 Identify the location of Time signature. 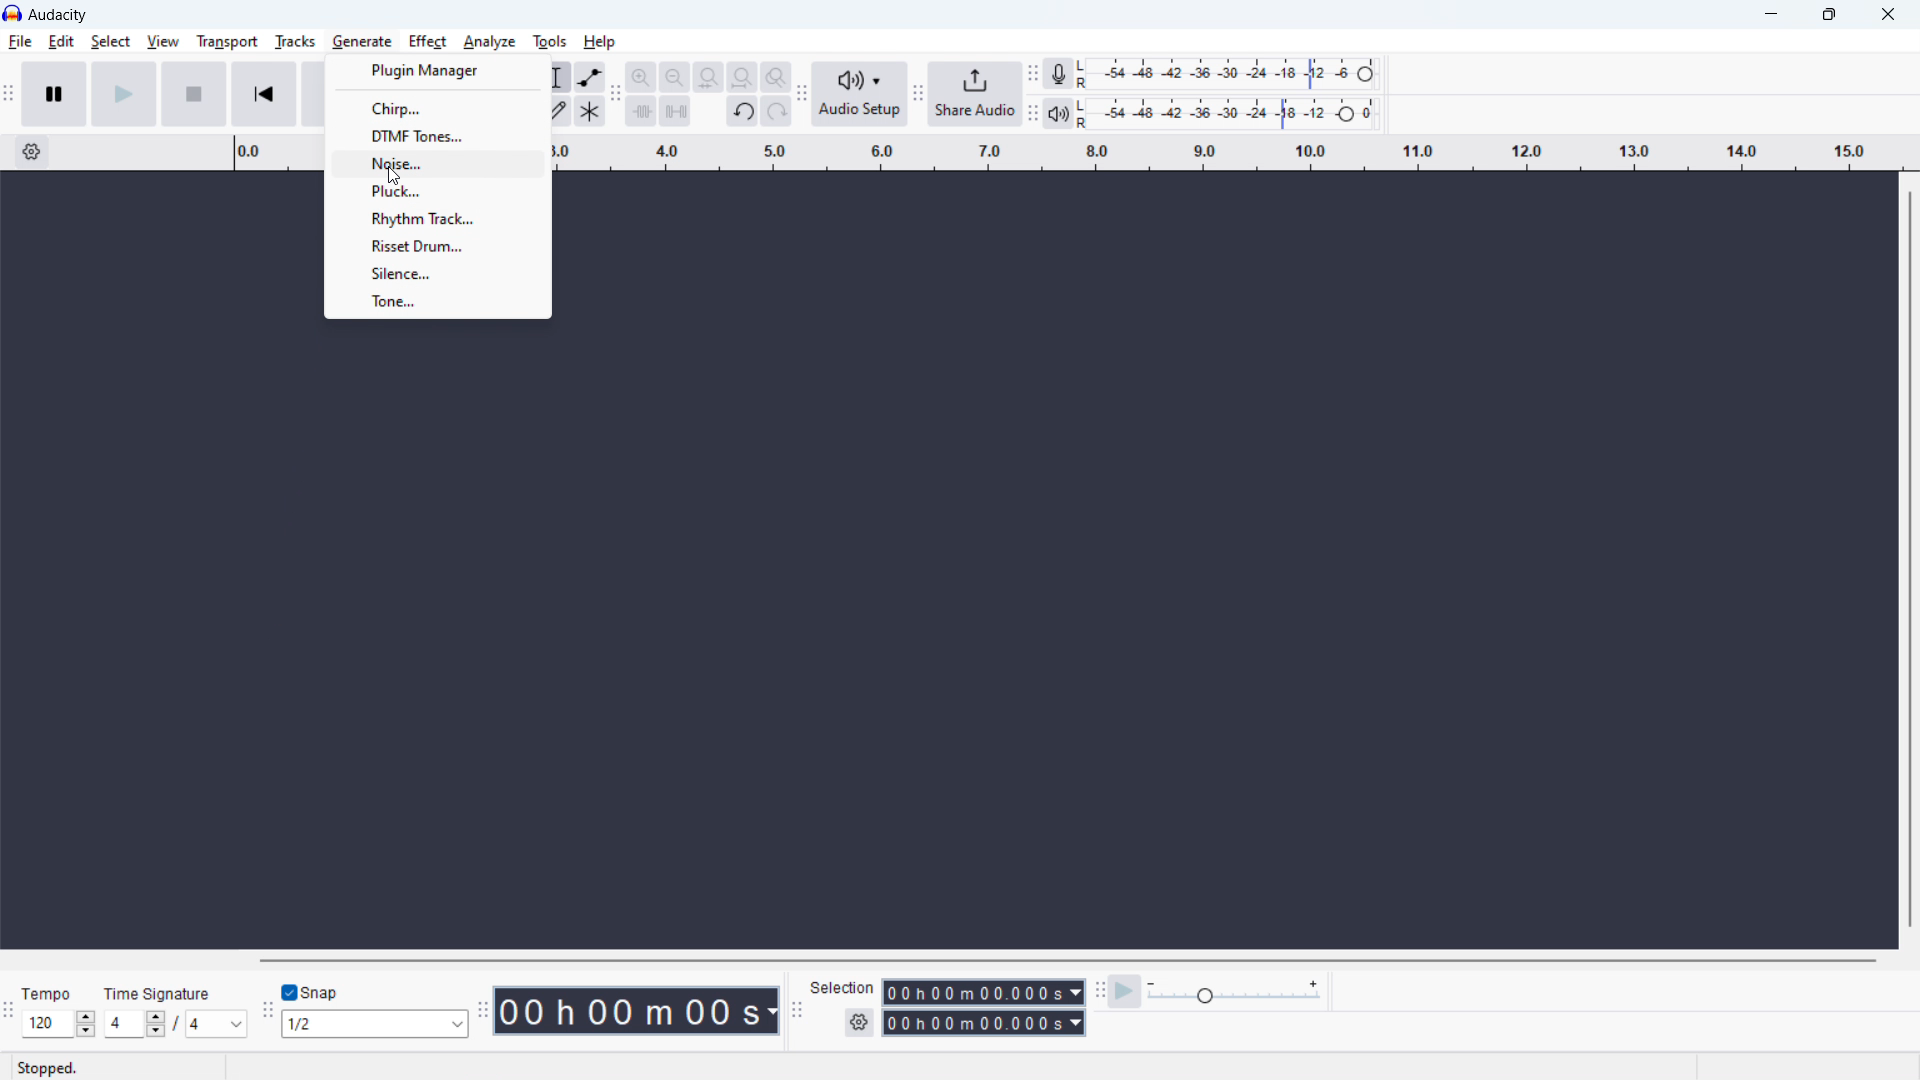
(161, 992).